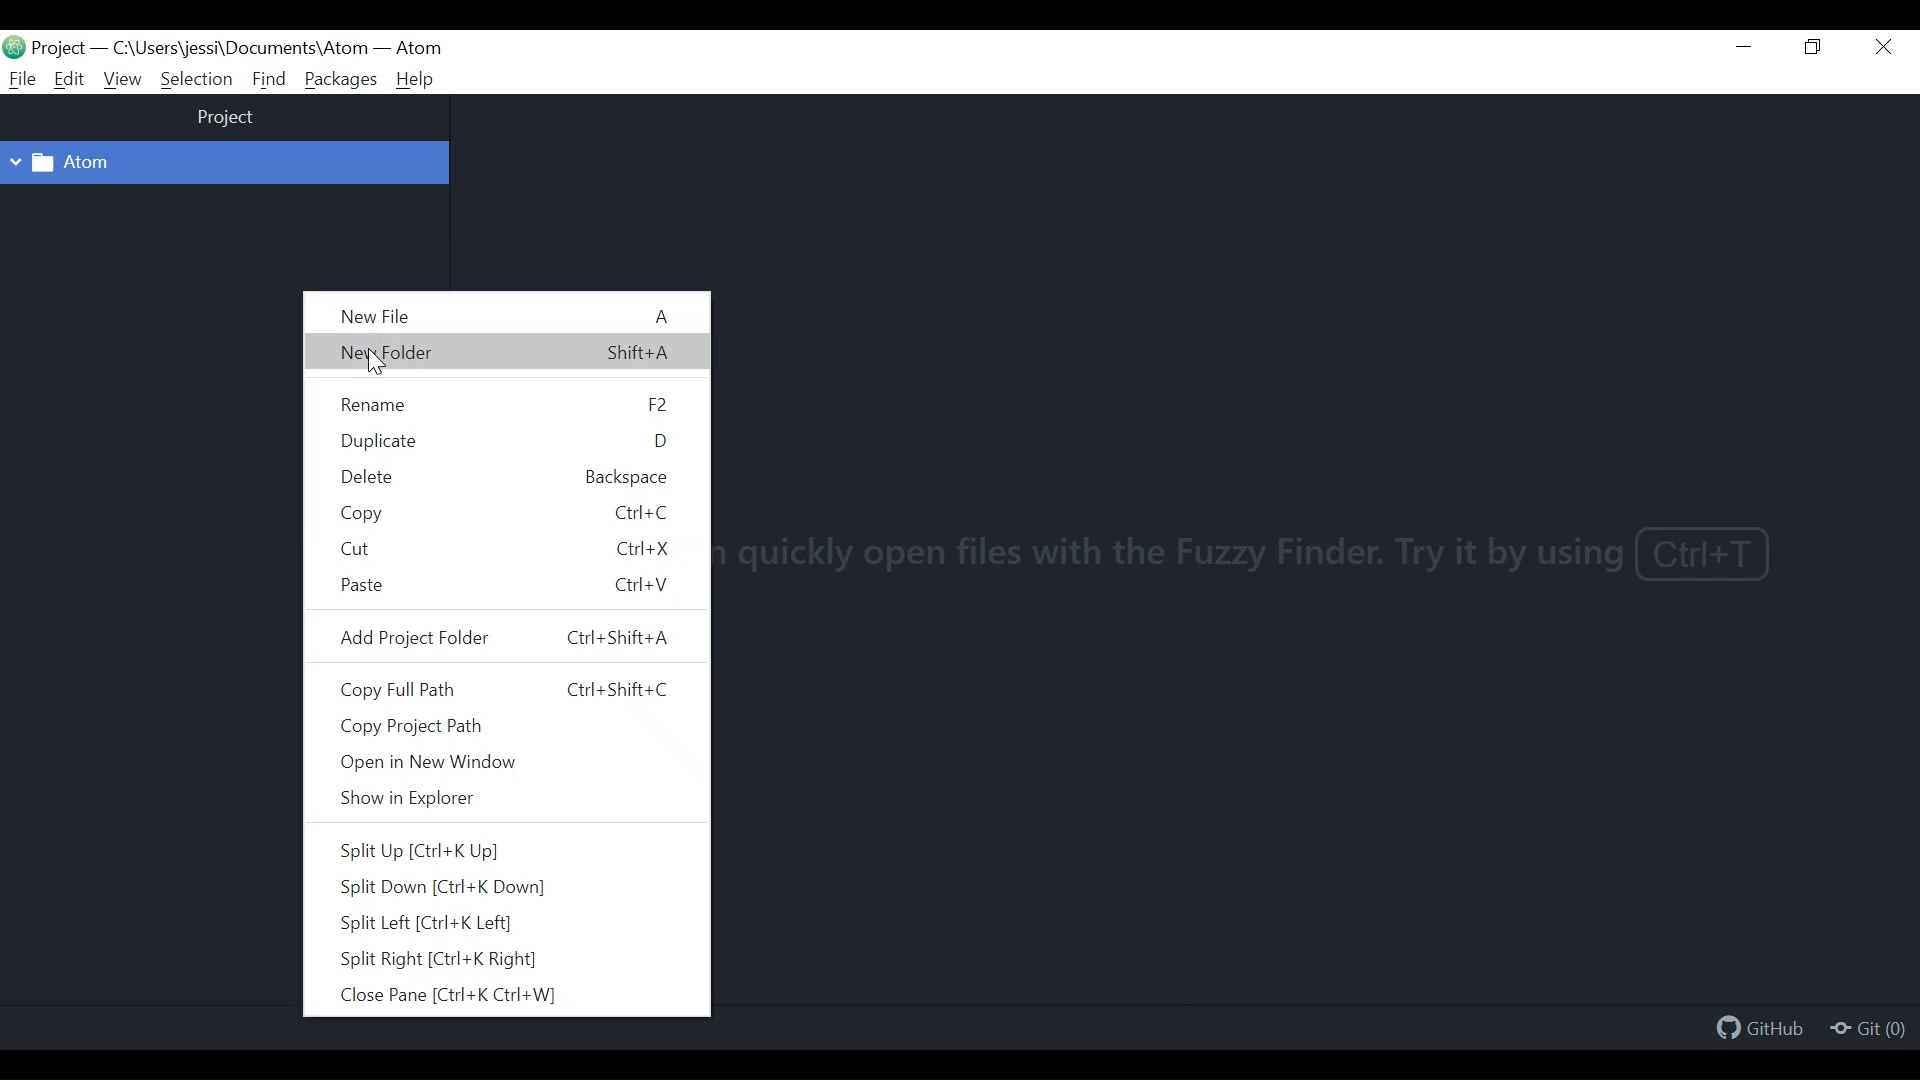  I want to click on Split Left, so click(428, 923).